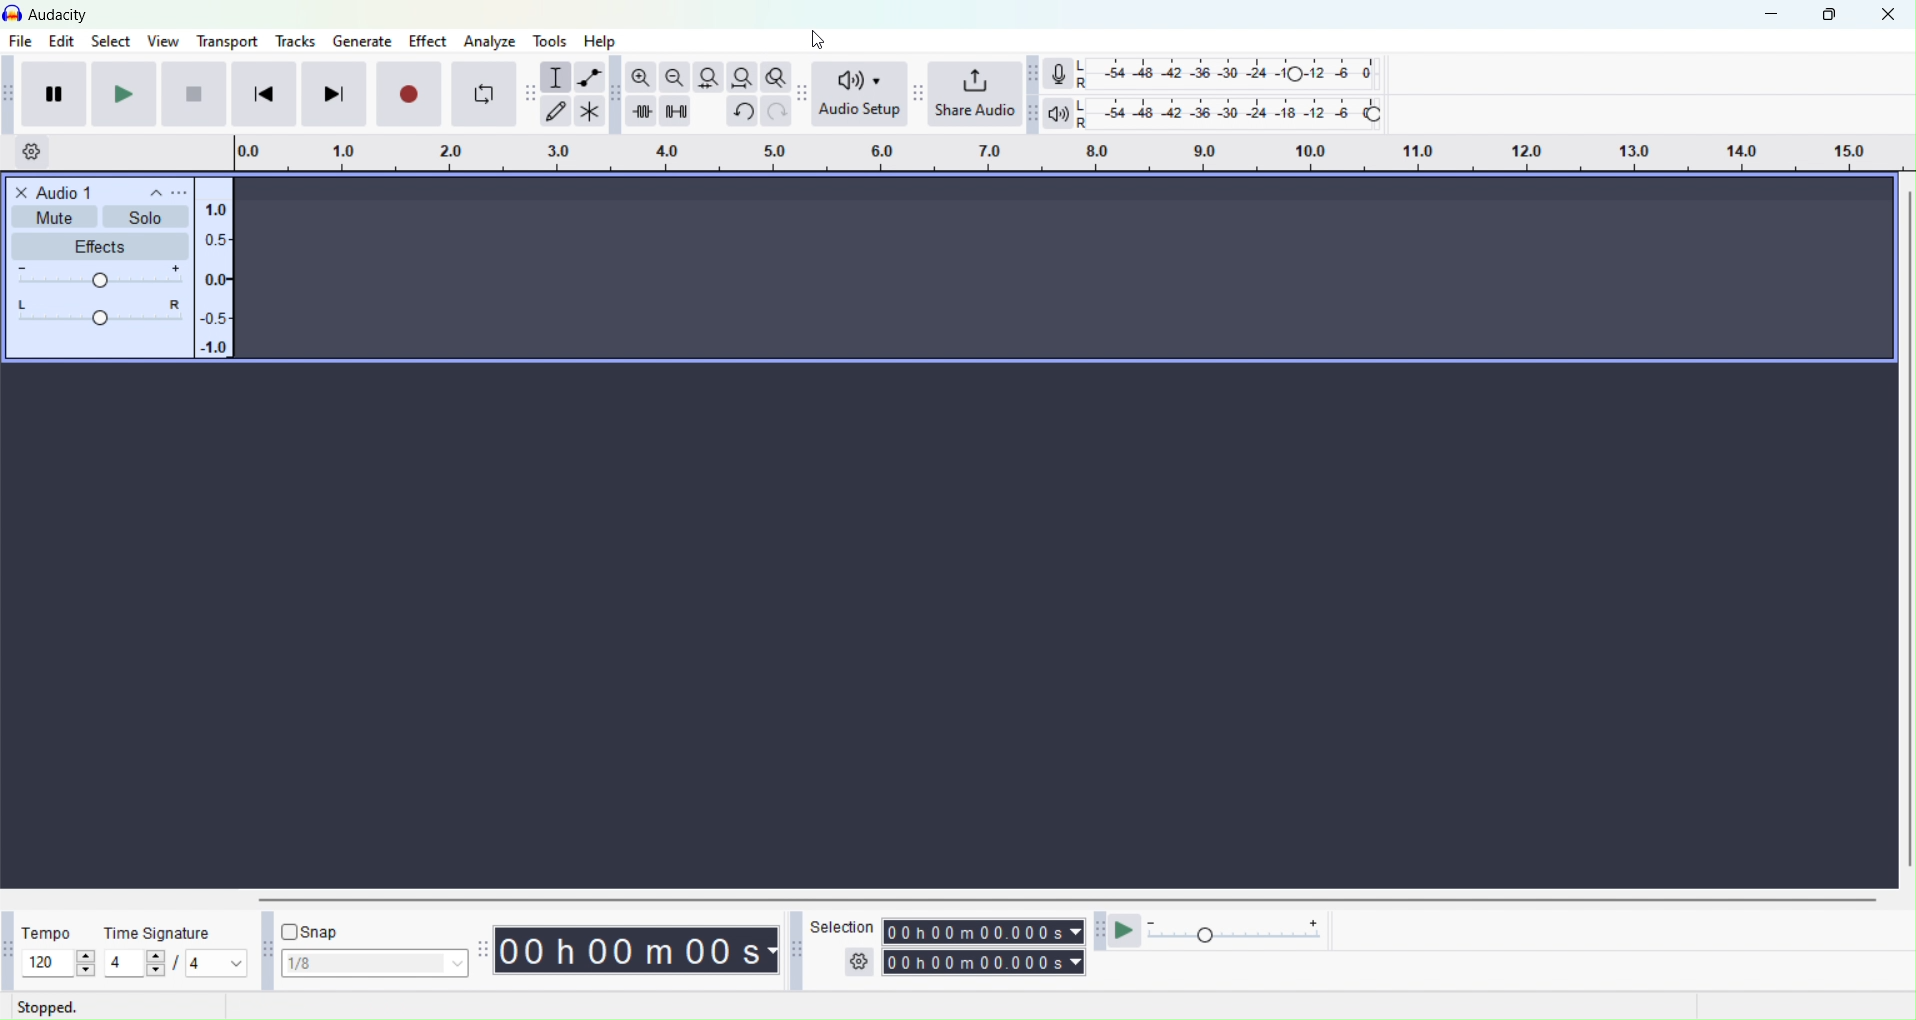 The width and height of the screenshot is (1916, 1020). What do you see at coordinates (86, 956) in the screenshot?
I see `increase tempo` at bounding box center [86, 956].